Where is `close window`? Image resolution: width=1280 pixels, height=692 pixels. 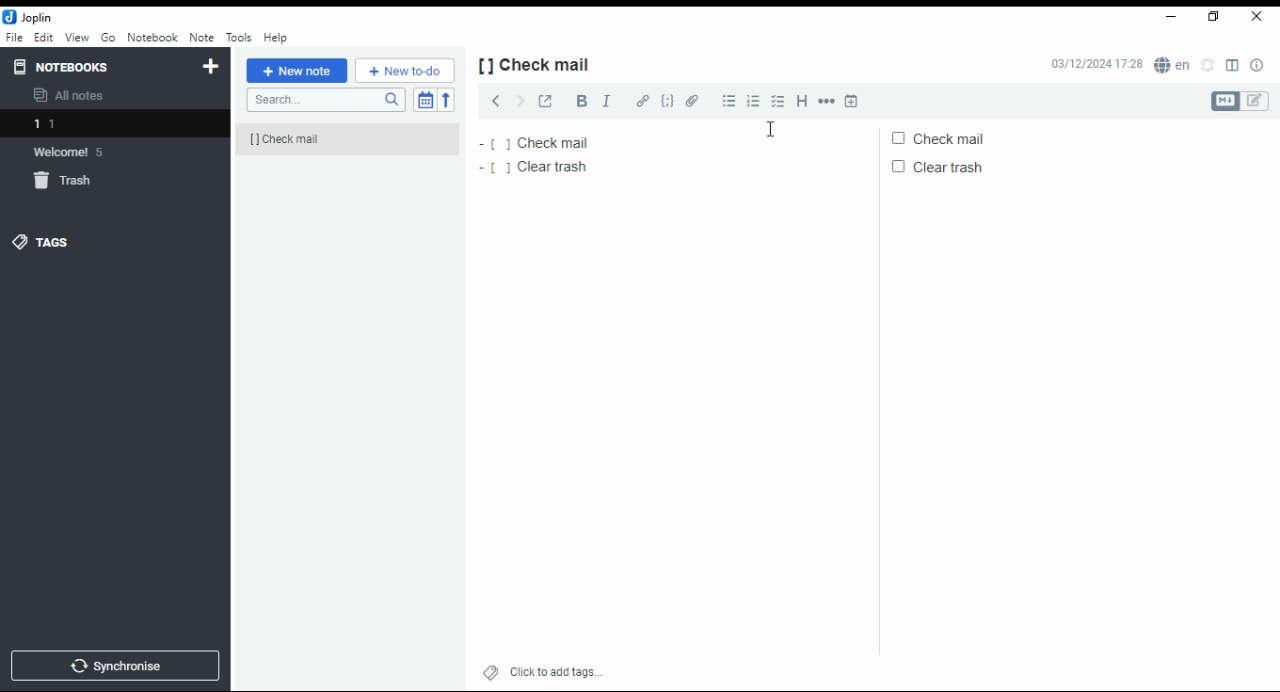
close window is located at coordinates (1257, 18).